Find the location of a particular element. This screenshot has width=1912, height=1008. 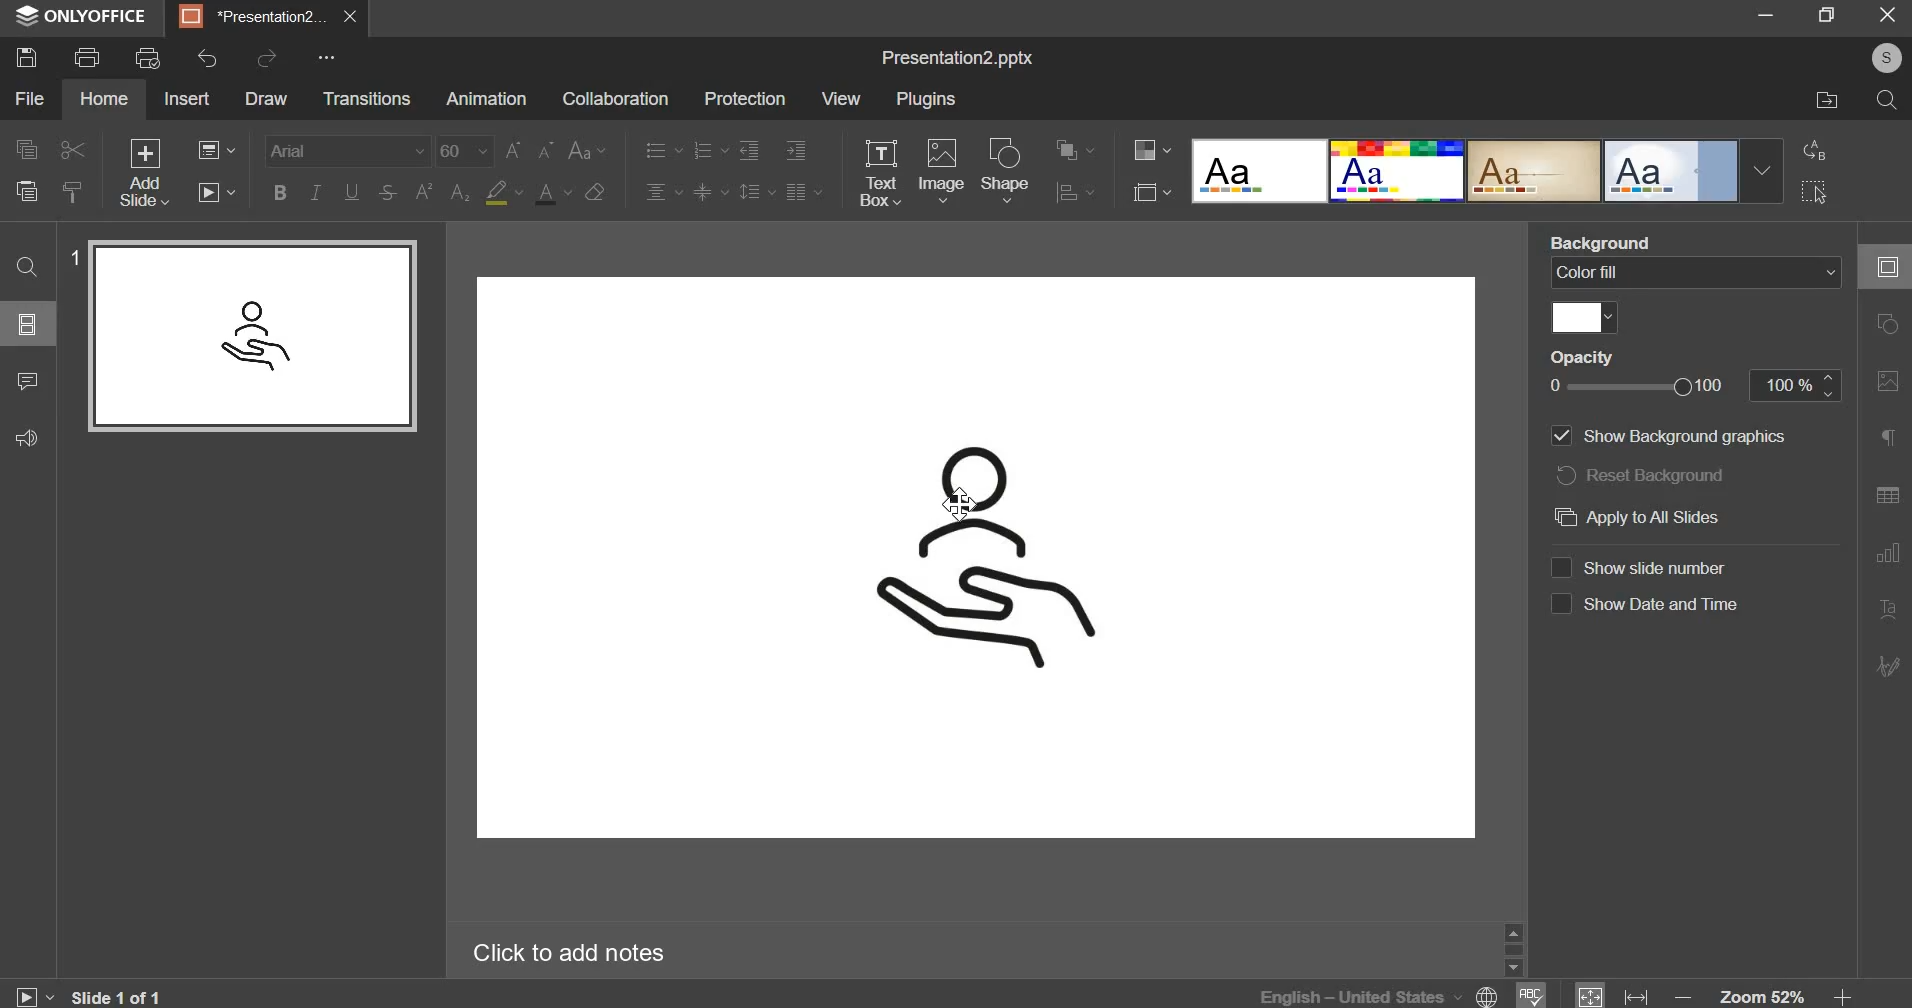

undo is located at coordinates (208, 58).